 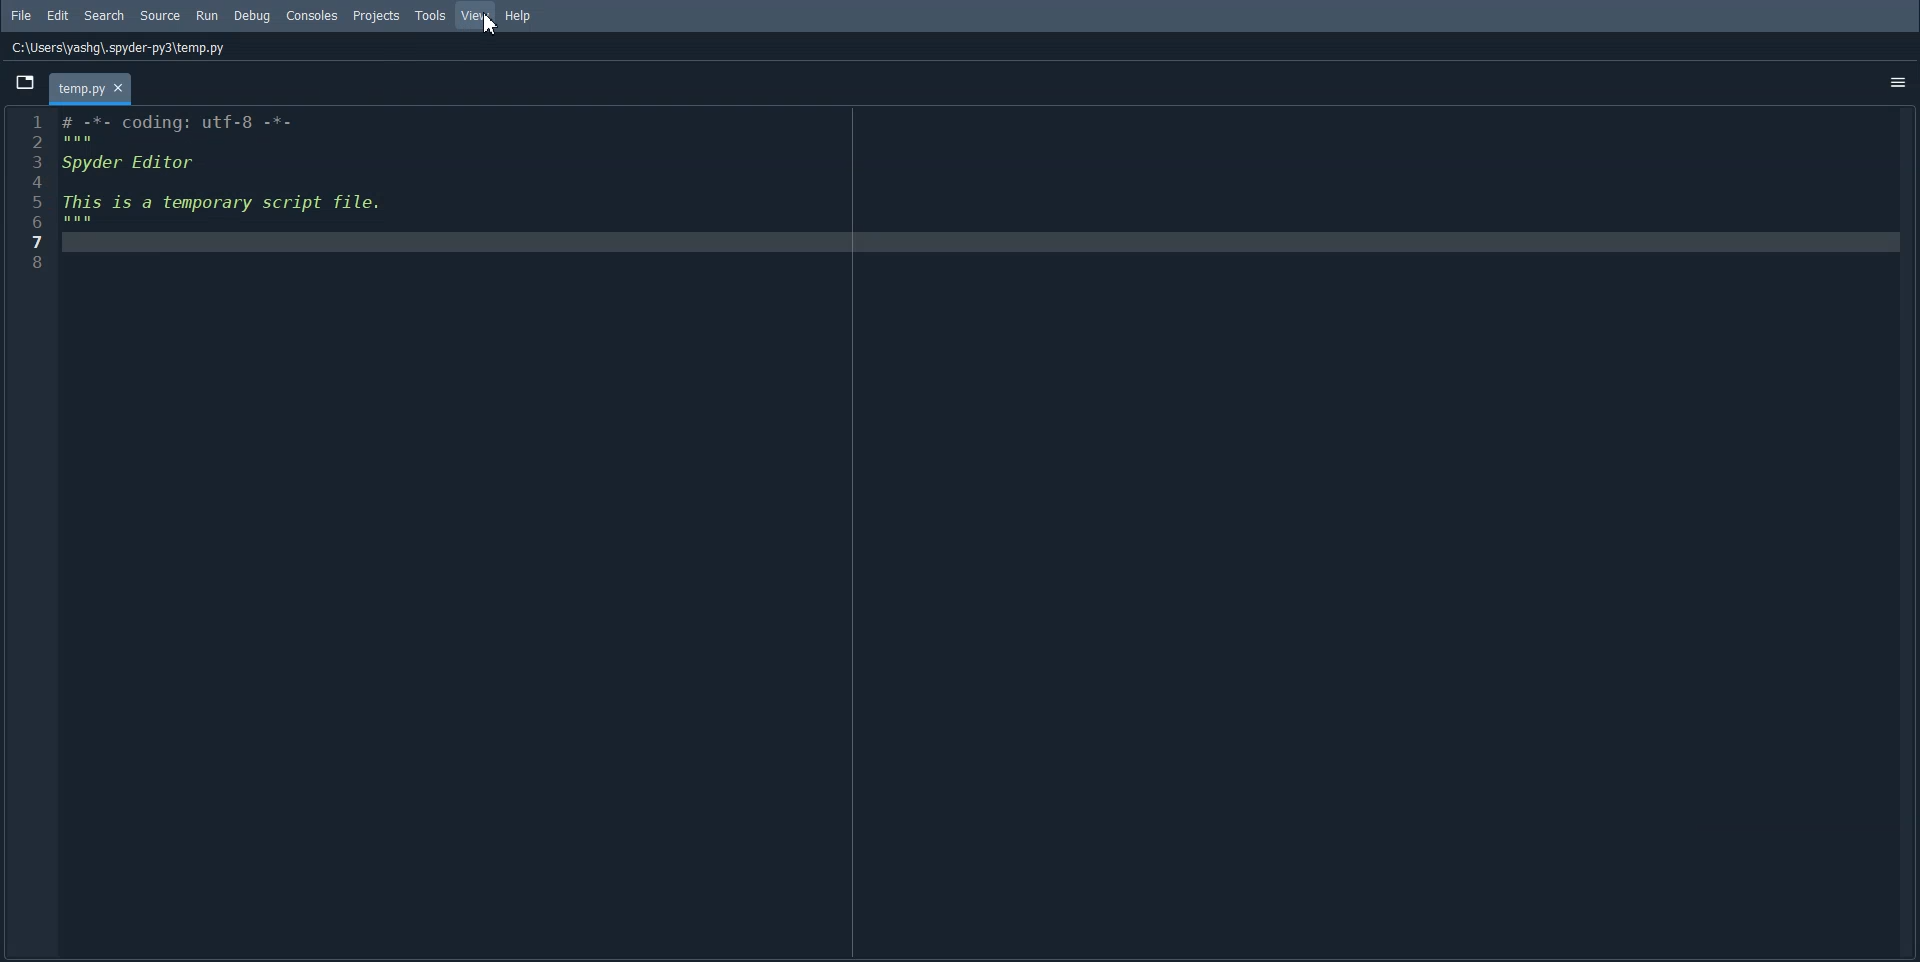 What do you see at coordinates (161, 16) in the screenshot?
I see `Source` at bounding box center [161, 16].